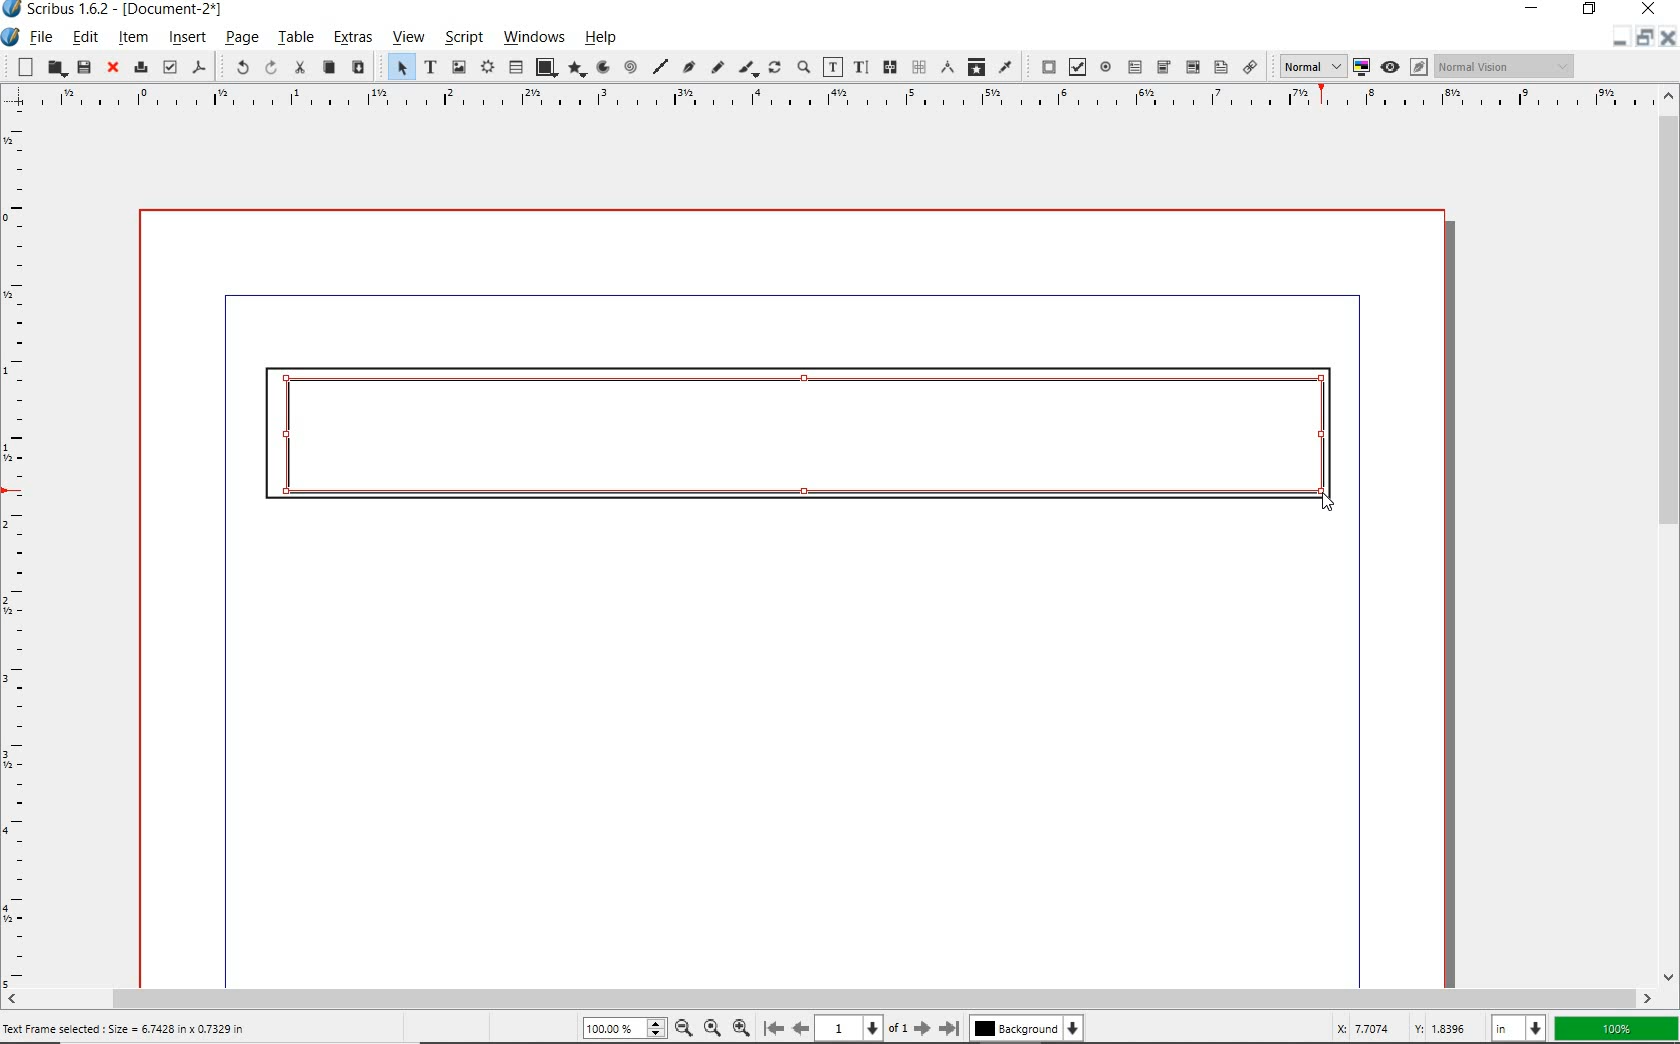  I want to click on zoom out, so click(741, 1026).